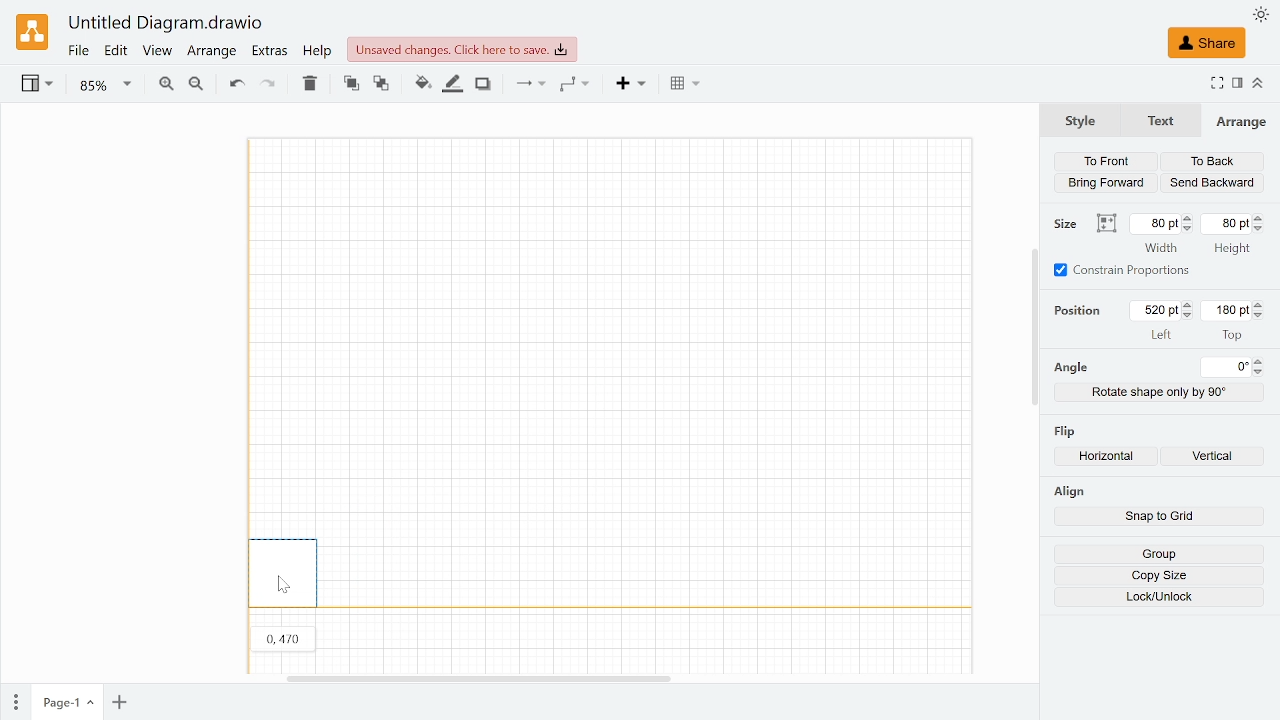  What do you see at coordinates (1070, 368) in the screenshot?
I see `angel` at bounding box center [1070, 368].